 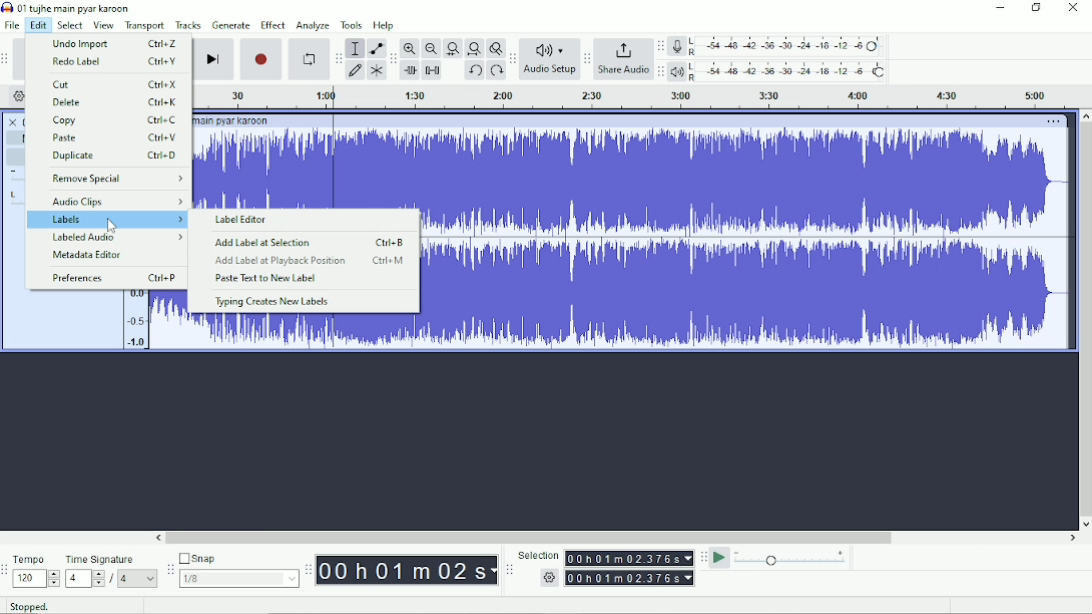 What do you see at coordinates (116, 121) in the screenshot?
I see `Copy` at bounding box center [116, 121].